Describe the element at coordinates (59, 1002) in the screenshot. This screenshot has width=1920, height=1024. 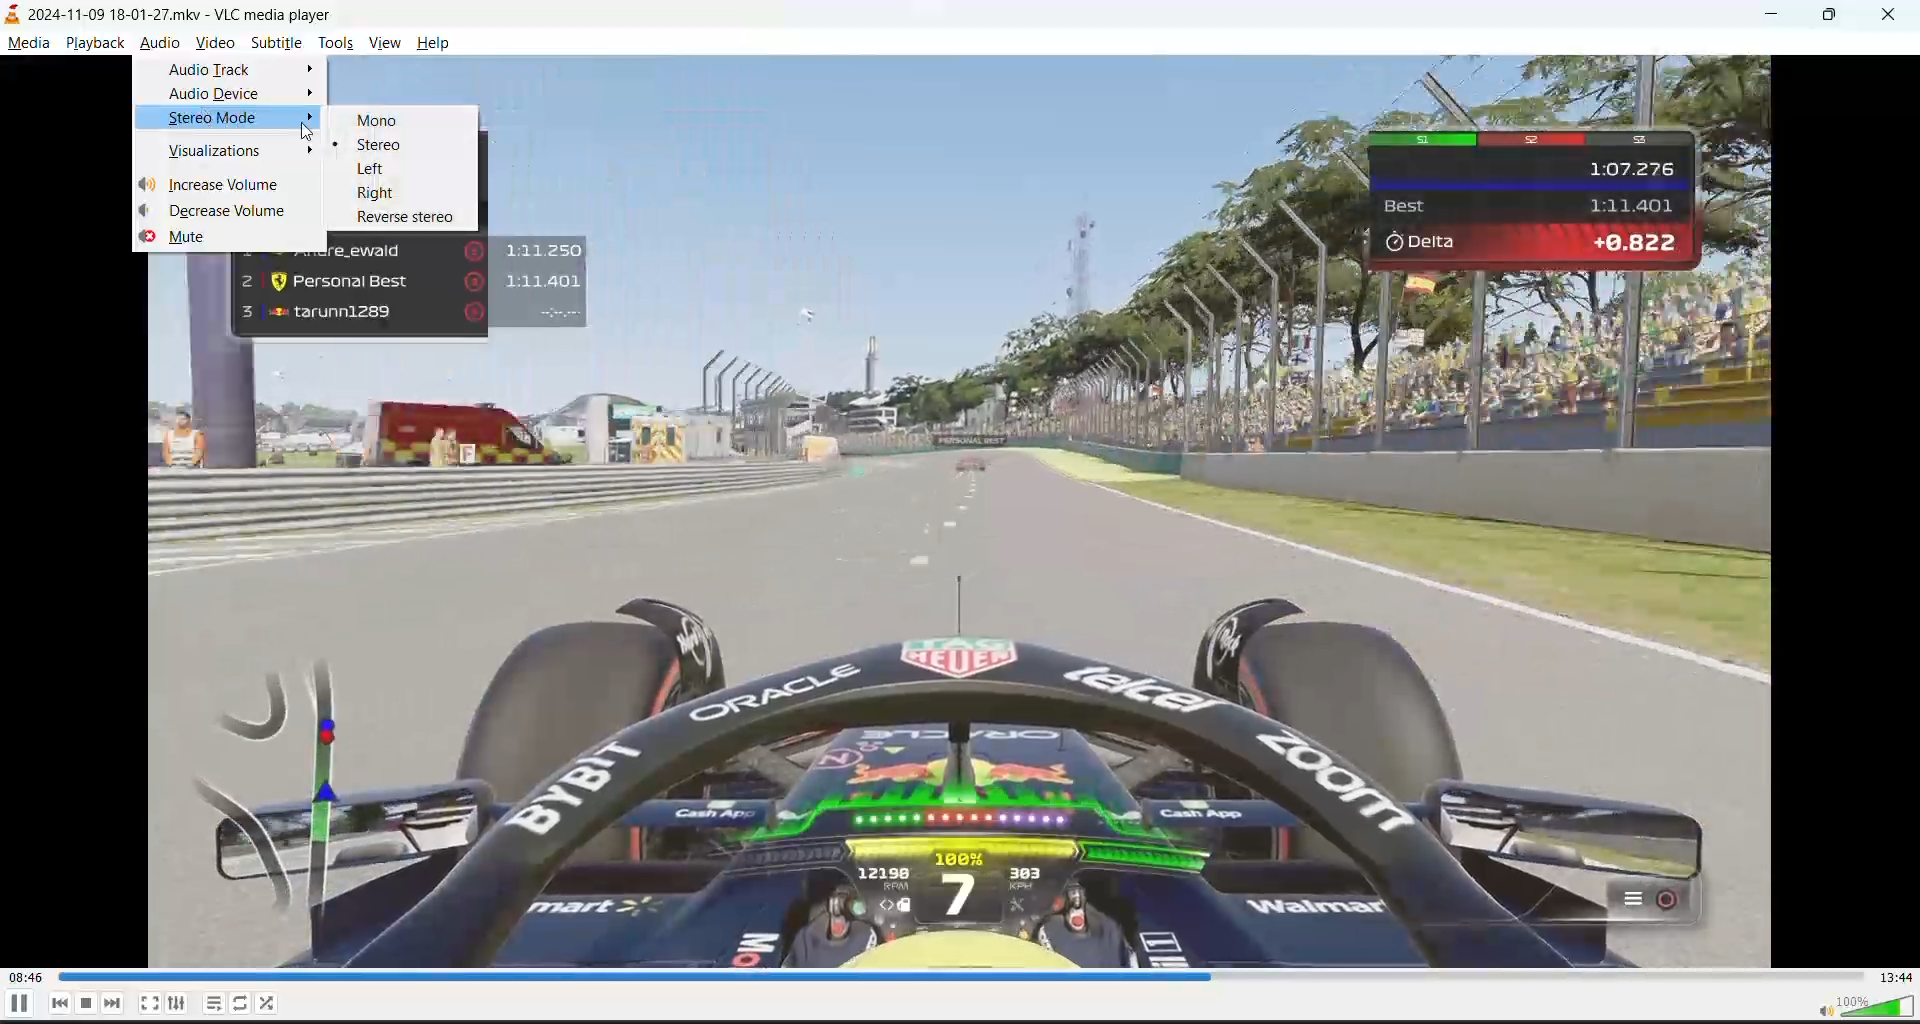
I see `pervious` at that location.